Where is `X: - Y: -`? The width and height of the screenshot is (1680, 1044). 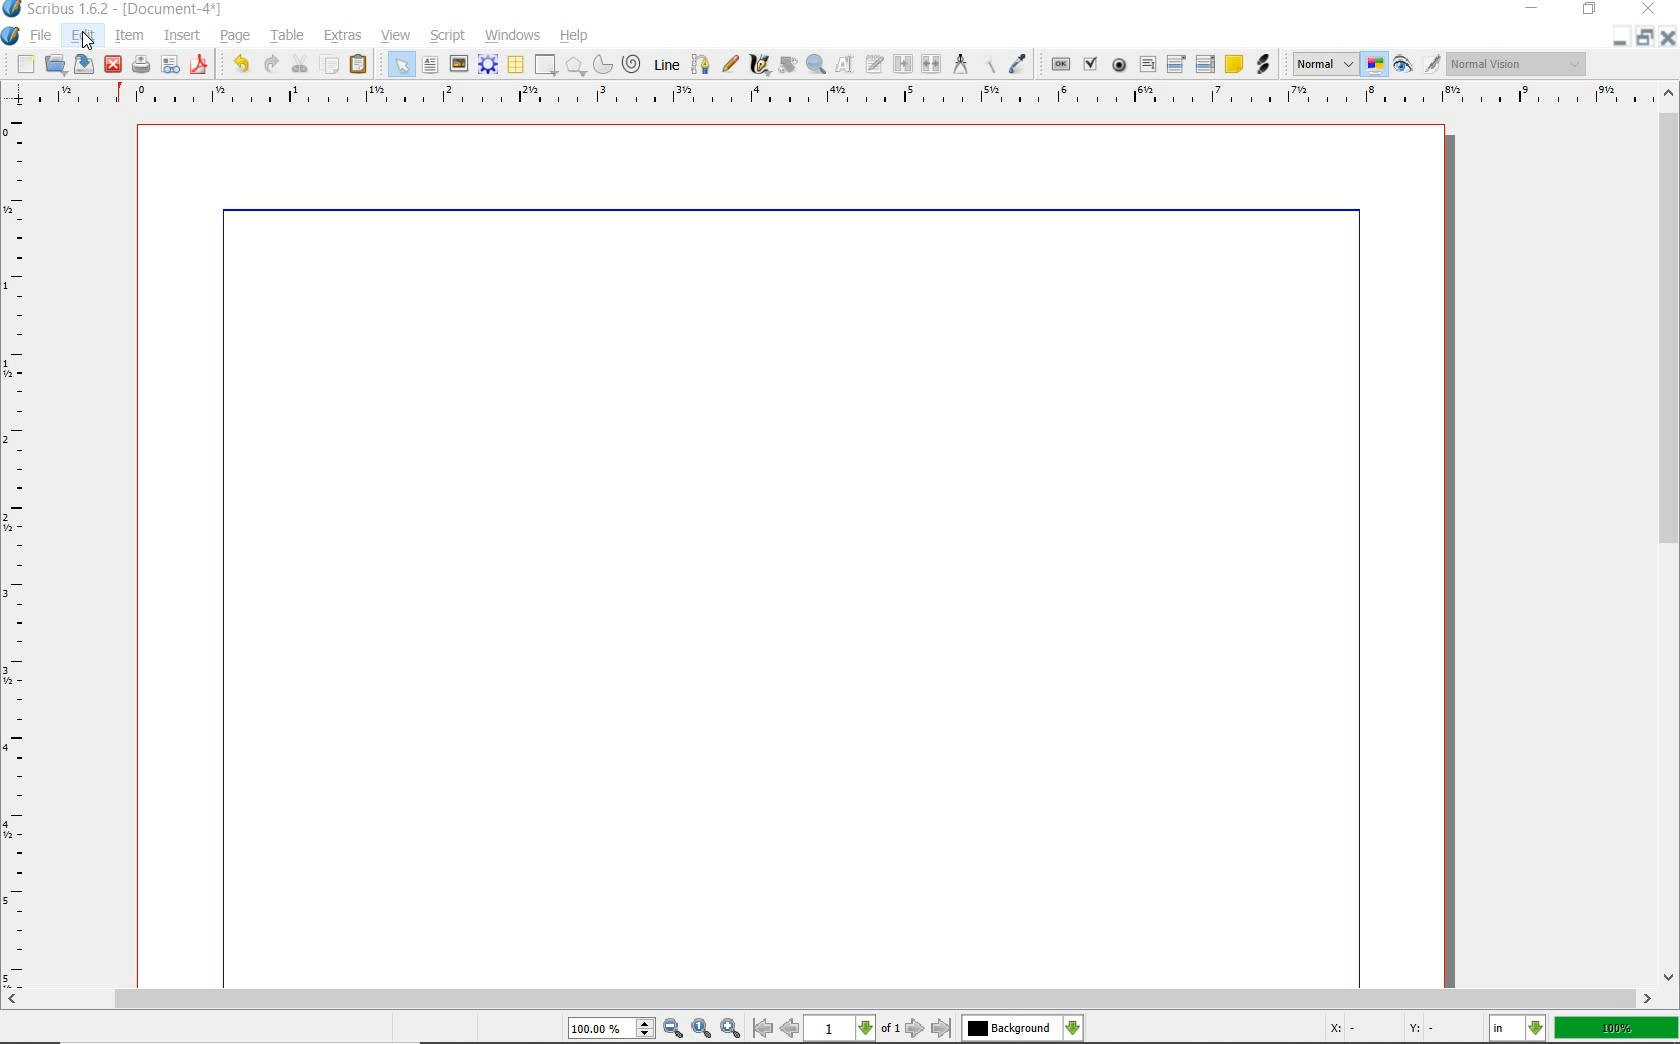 X: - Y: - is located at coordinates (1380, 1030).